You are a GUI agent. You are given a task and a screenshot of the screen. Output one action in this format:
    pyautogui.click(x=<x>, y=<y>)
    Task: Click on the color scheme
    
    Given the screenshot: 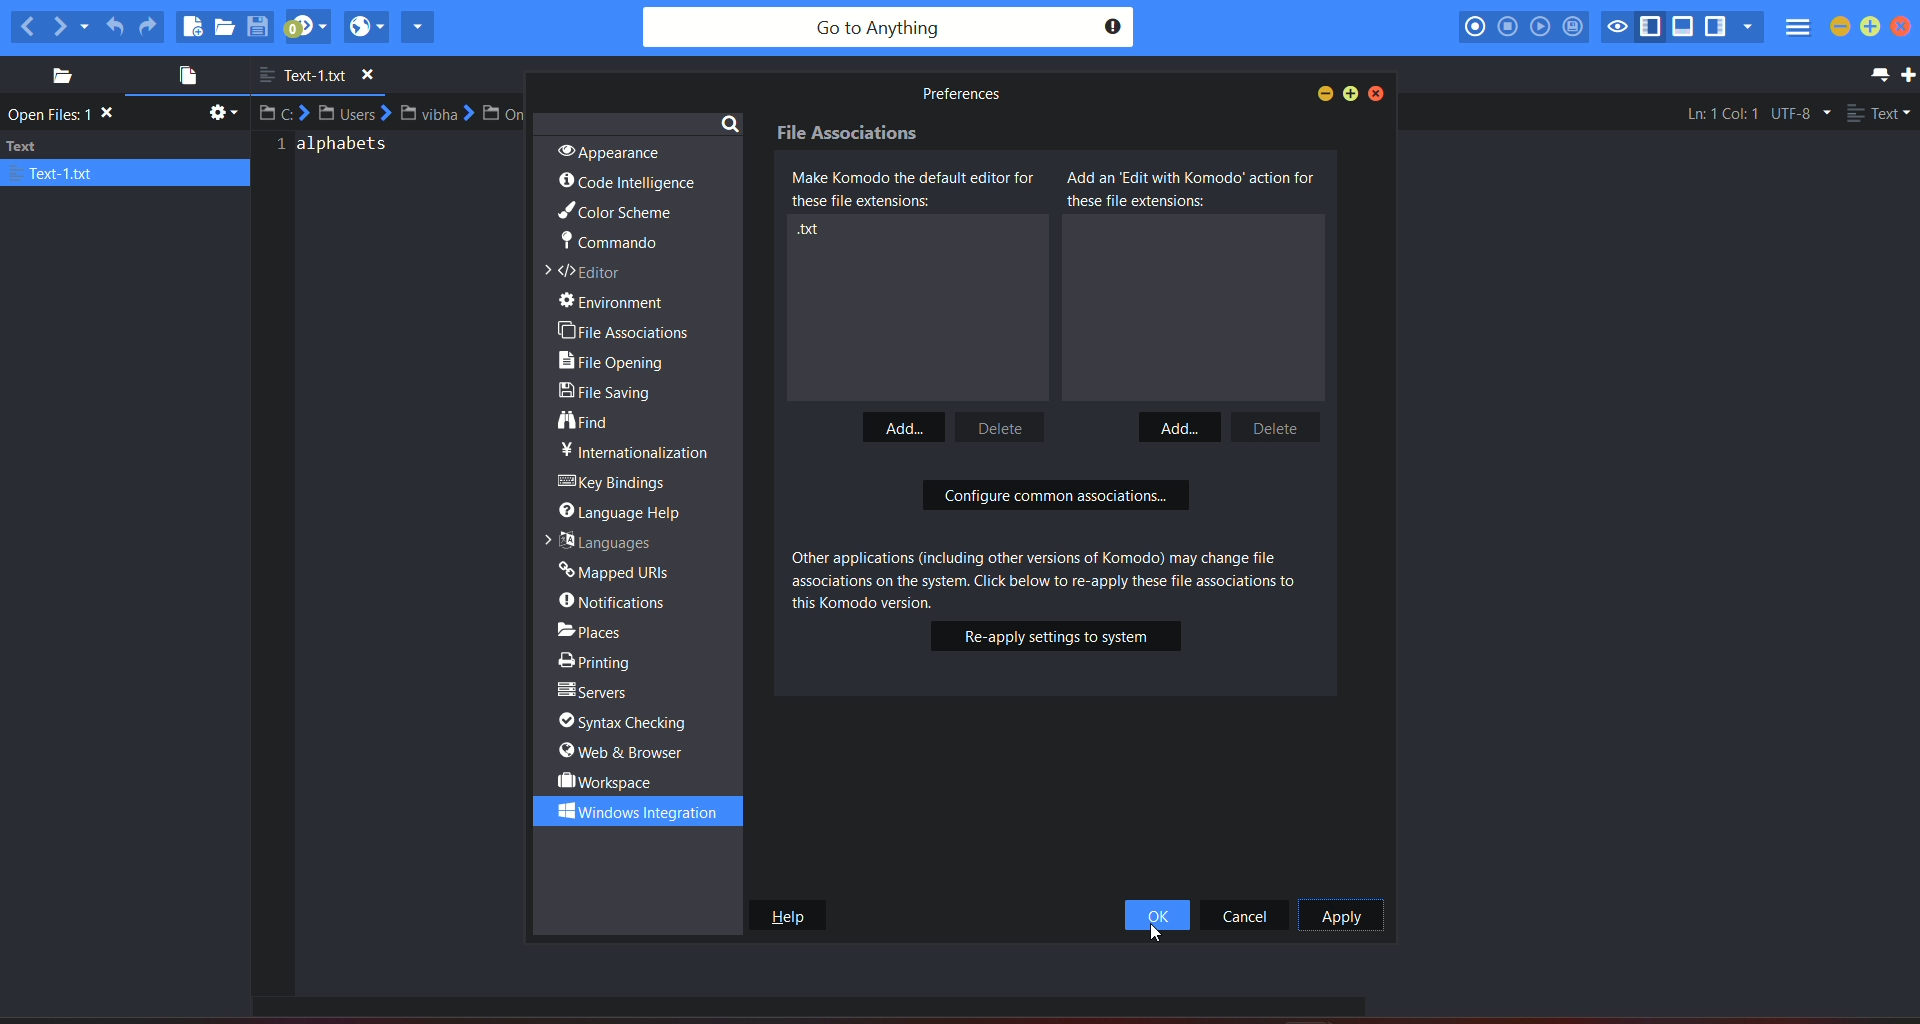 What is the action you would take?
    pyautogui.click(x=613, y=214)
    